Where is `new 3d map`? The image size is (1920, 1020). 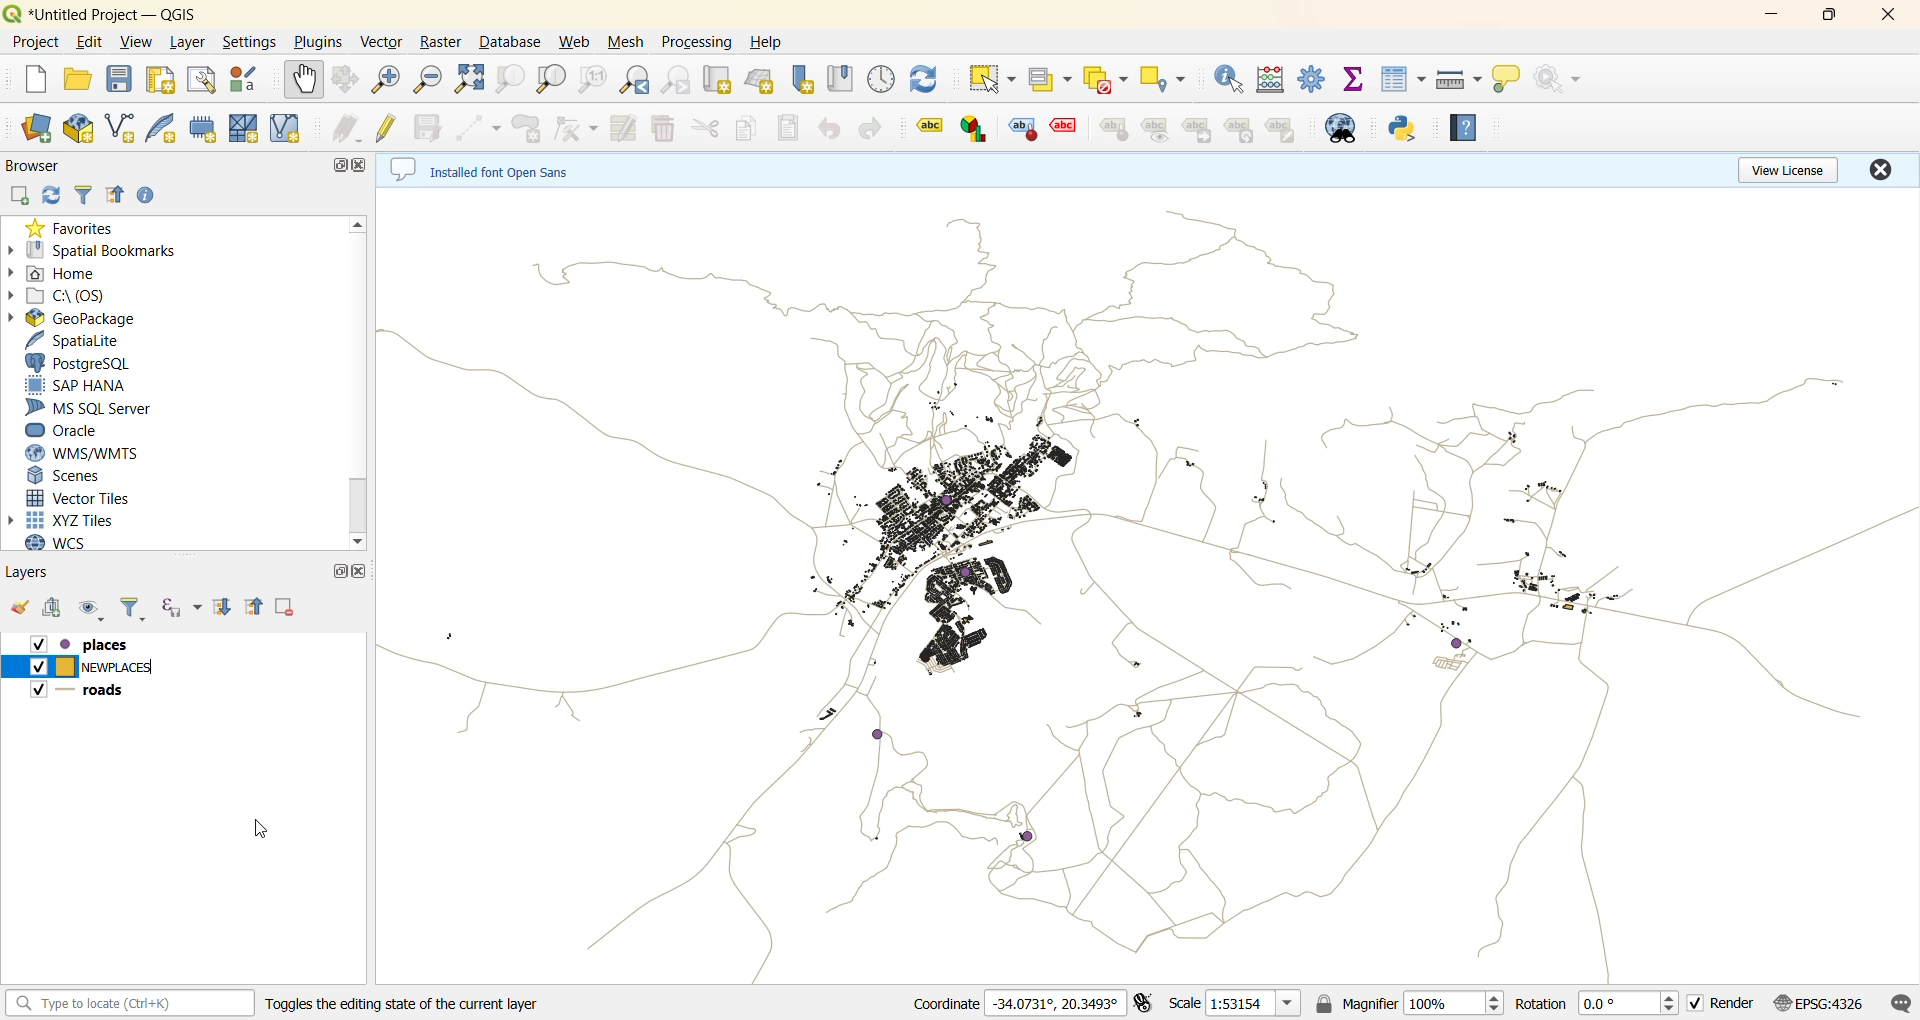 new 3d map is located at coordinates (762, 80).